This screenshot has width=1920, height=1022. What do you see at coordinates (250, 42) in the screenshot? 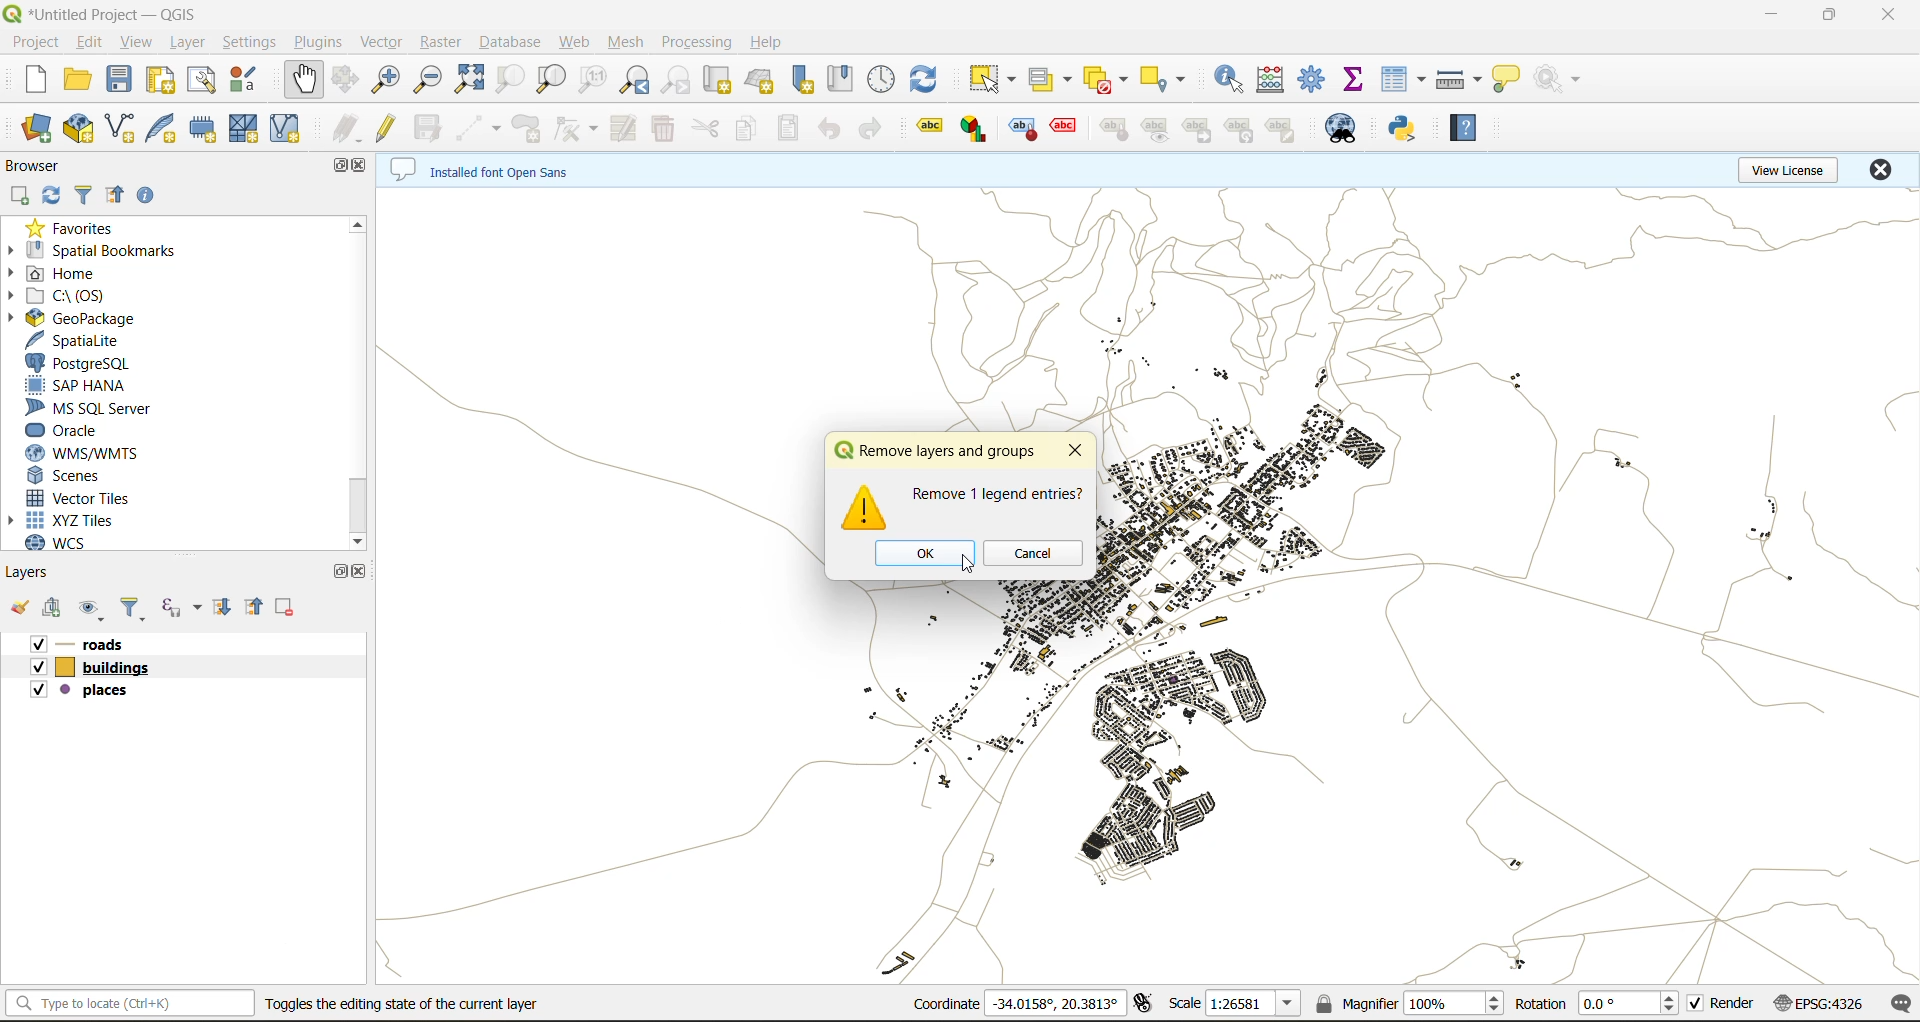
I see `settings` at bounding box center [250, 42].